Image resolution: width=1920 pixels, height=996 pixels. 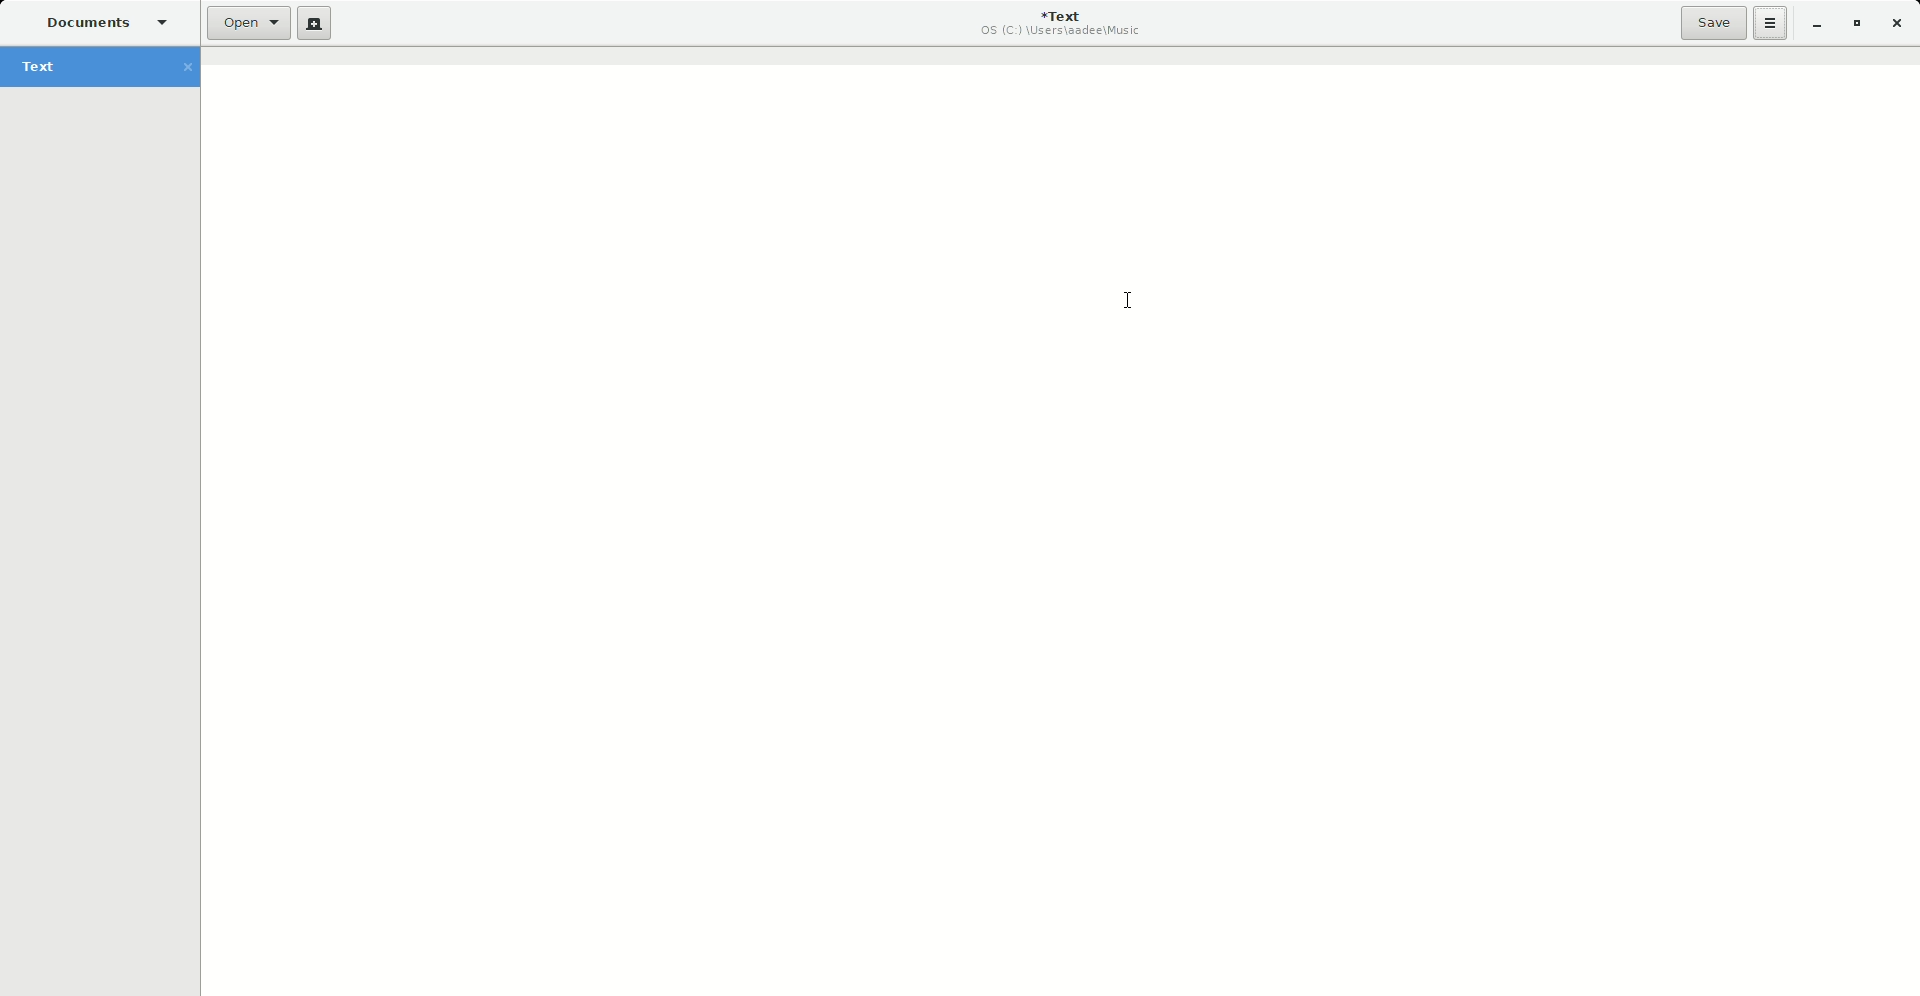 I want to click on Restore, so click(x=1855, y=23).